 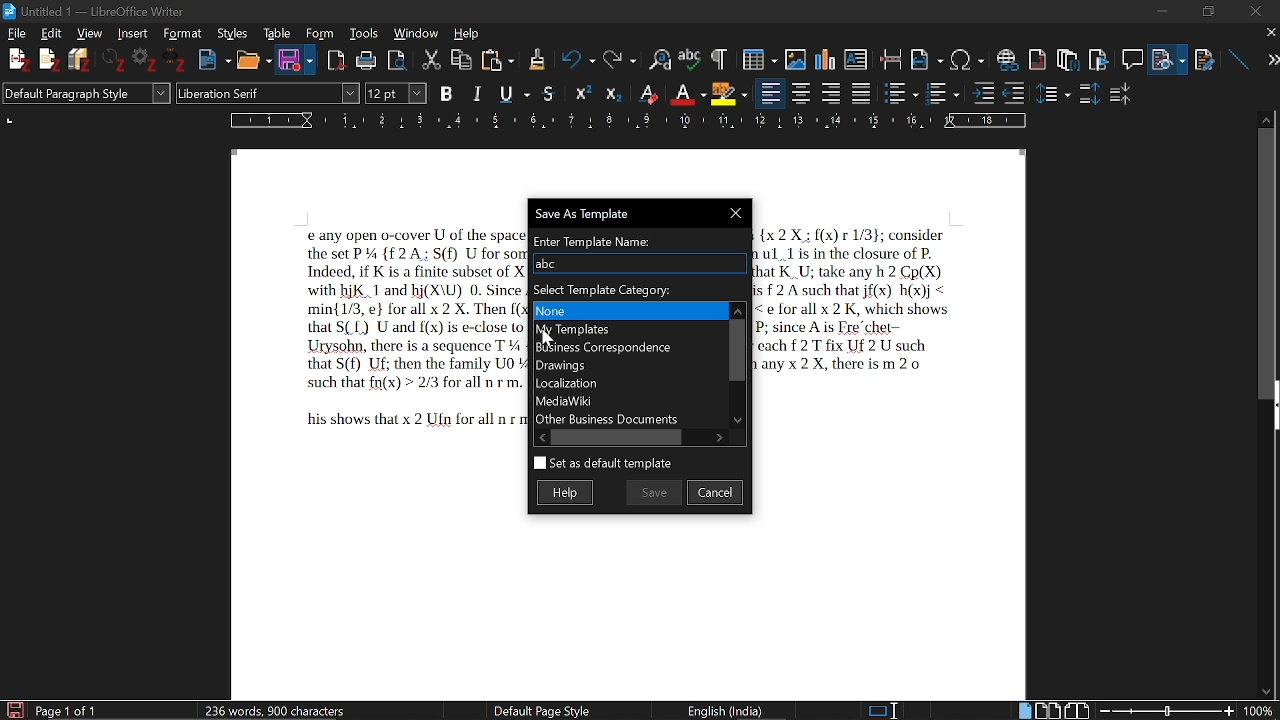 I want to click on , so click(x=983, y=92).